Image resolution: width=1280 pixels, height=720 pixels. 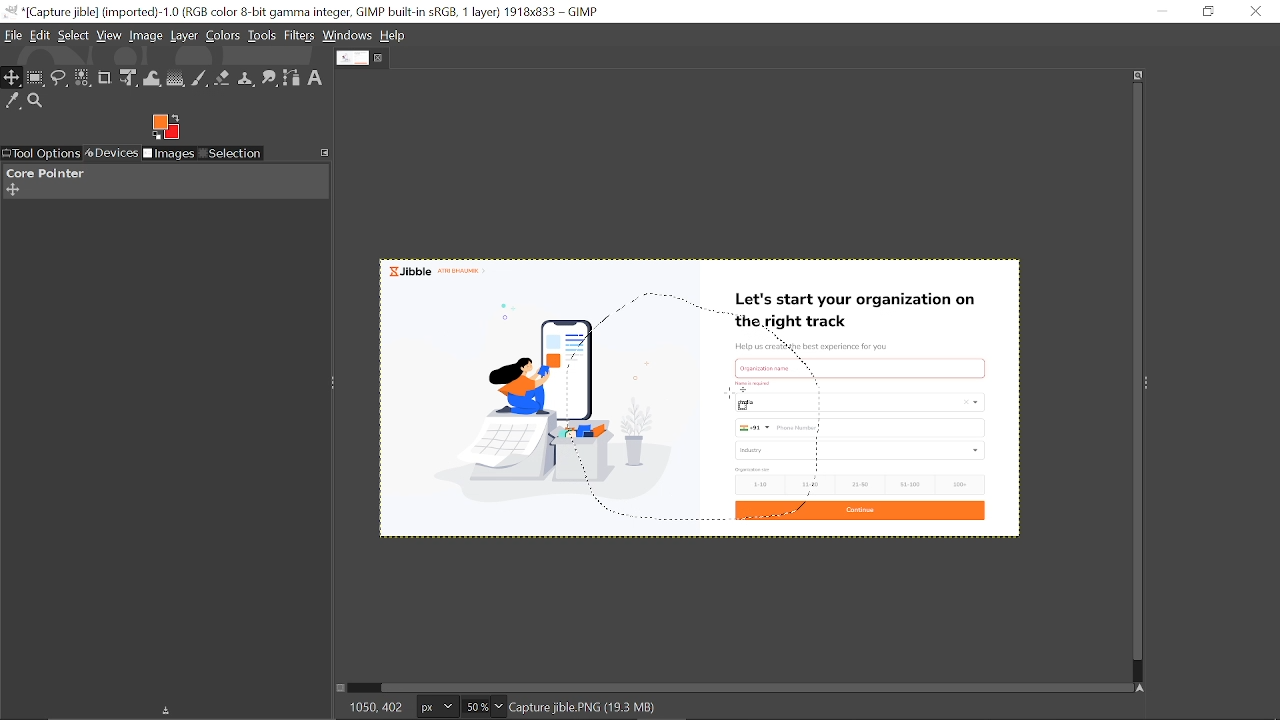 What do you see at coordinates (909, 485) in the screenshot?
I see `51-100` at bounding box center [909, 485].